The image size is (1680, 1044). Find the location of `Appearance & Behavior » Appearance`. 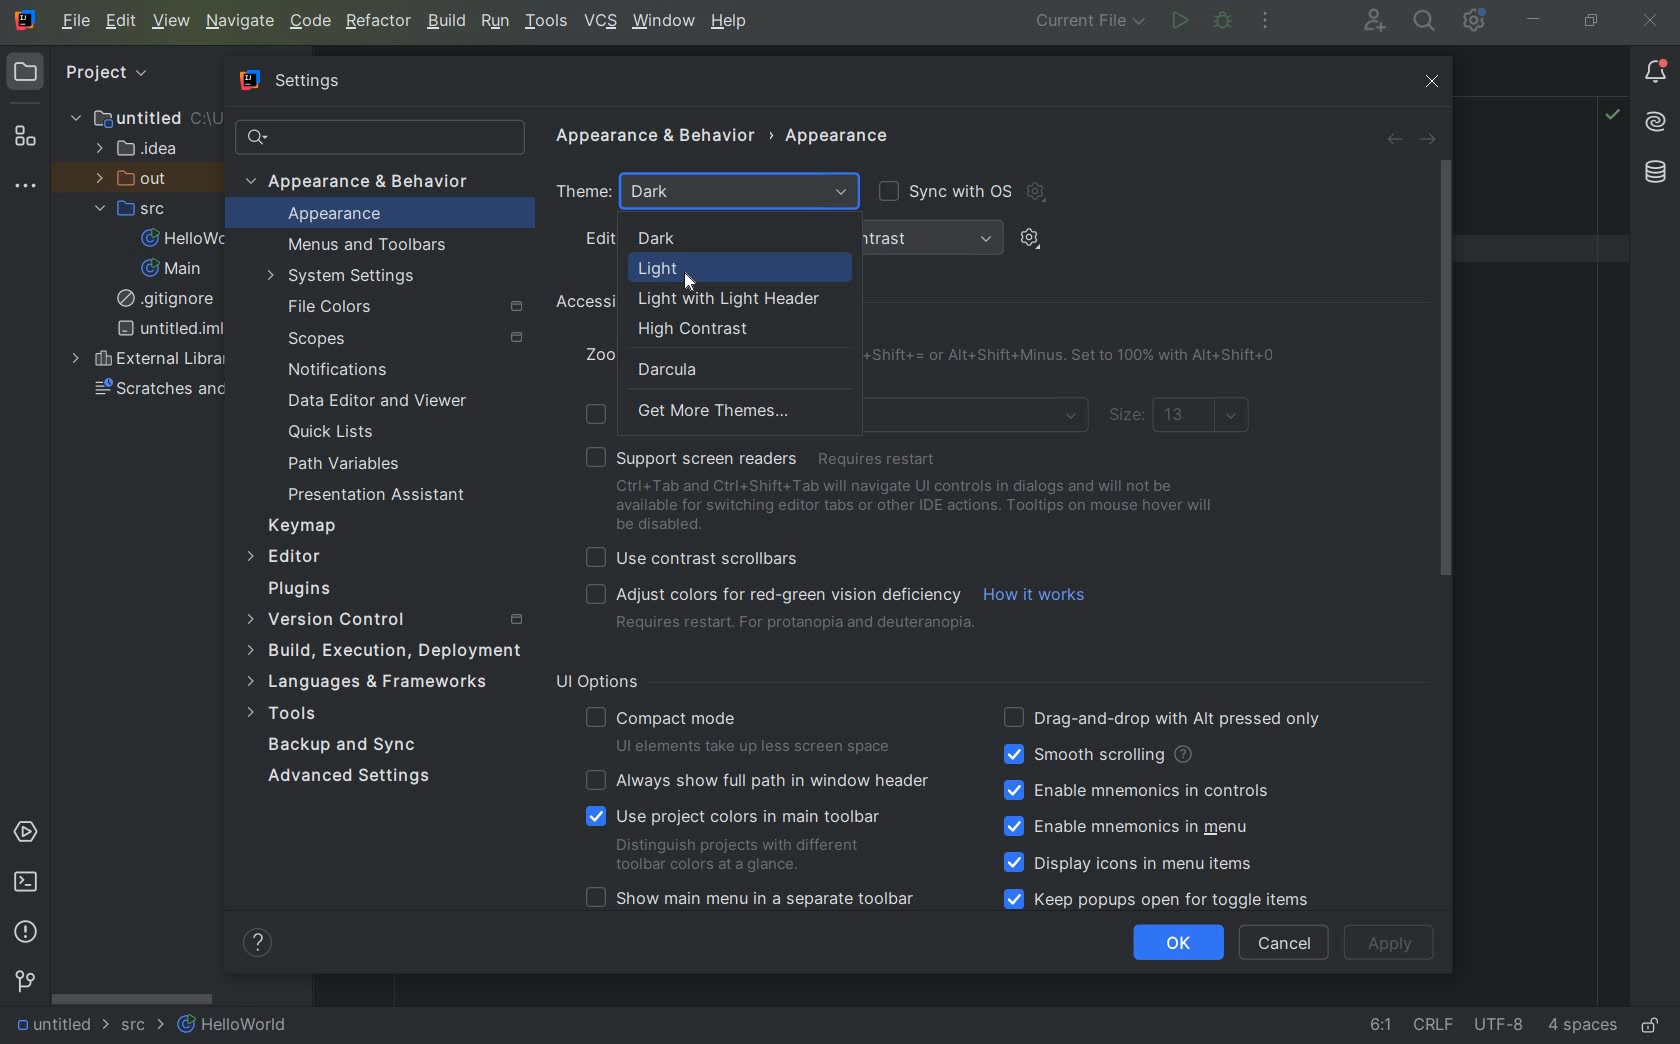

Appearance & Behavior » Appearance is located at coordinates (743, 133).